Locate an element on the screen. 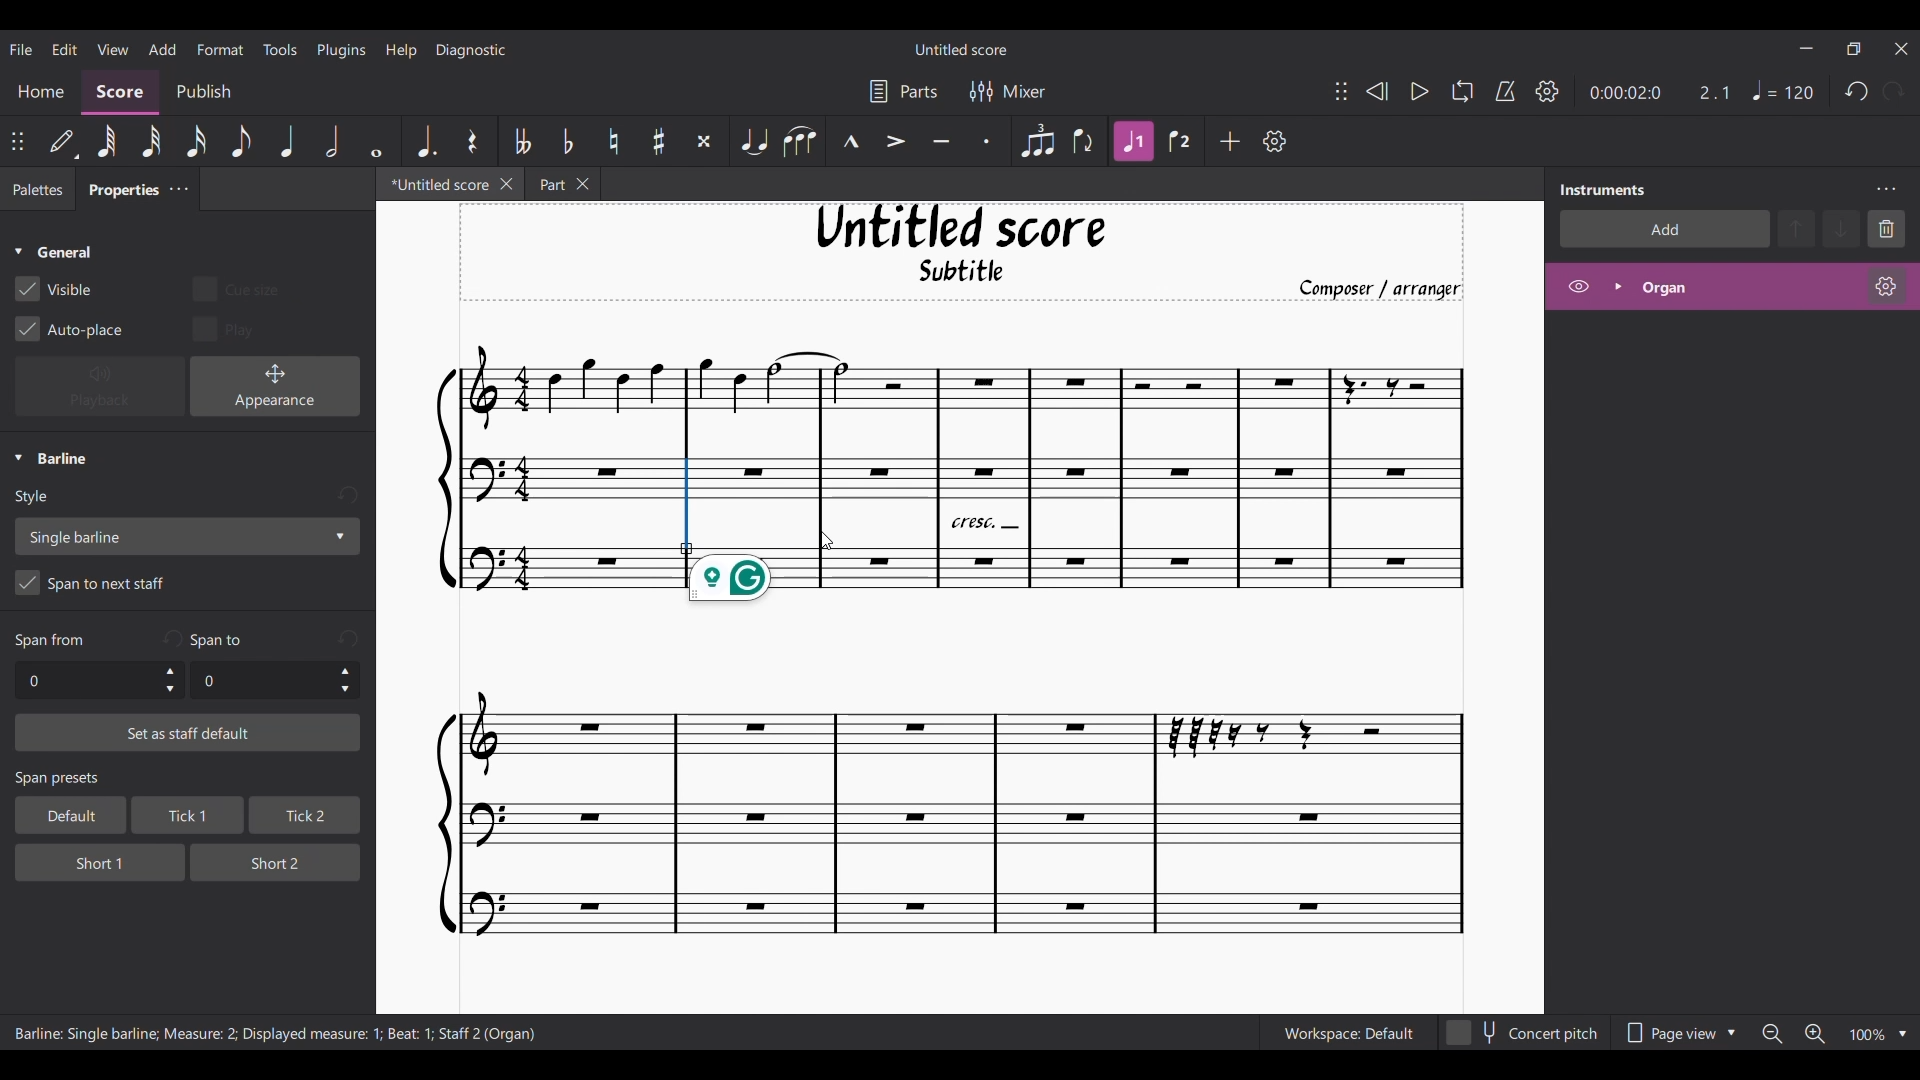 This screenshot has height=1080, width=1920. Zoom options is located at coordinates (1903, 1034).